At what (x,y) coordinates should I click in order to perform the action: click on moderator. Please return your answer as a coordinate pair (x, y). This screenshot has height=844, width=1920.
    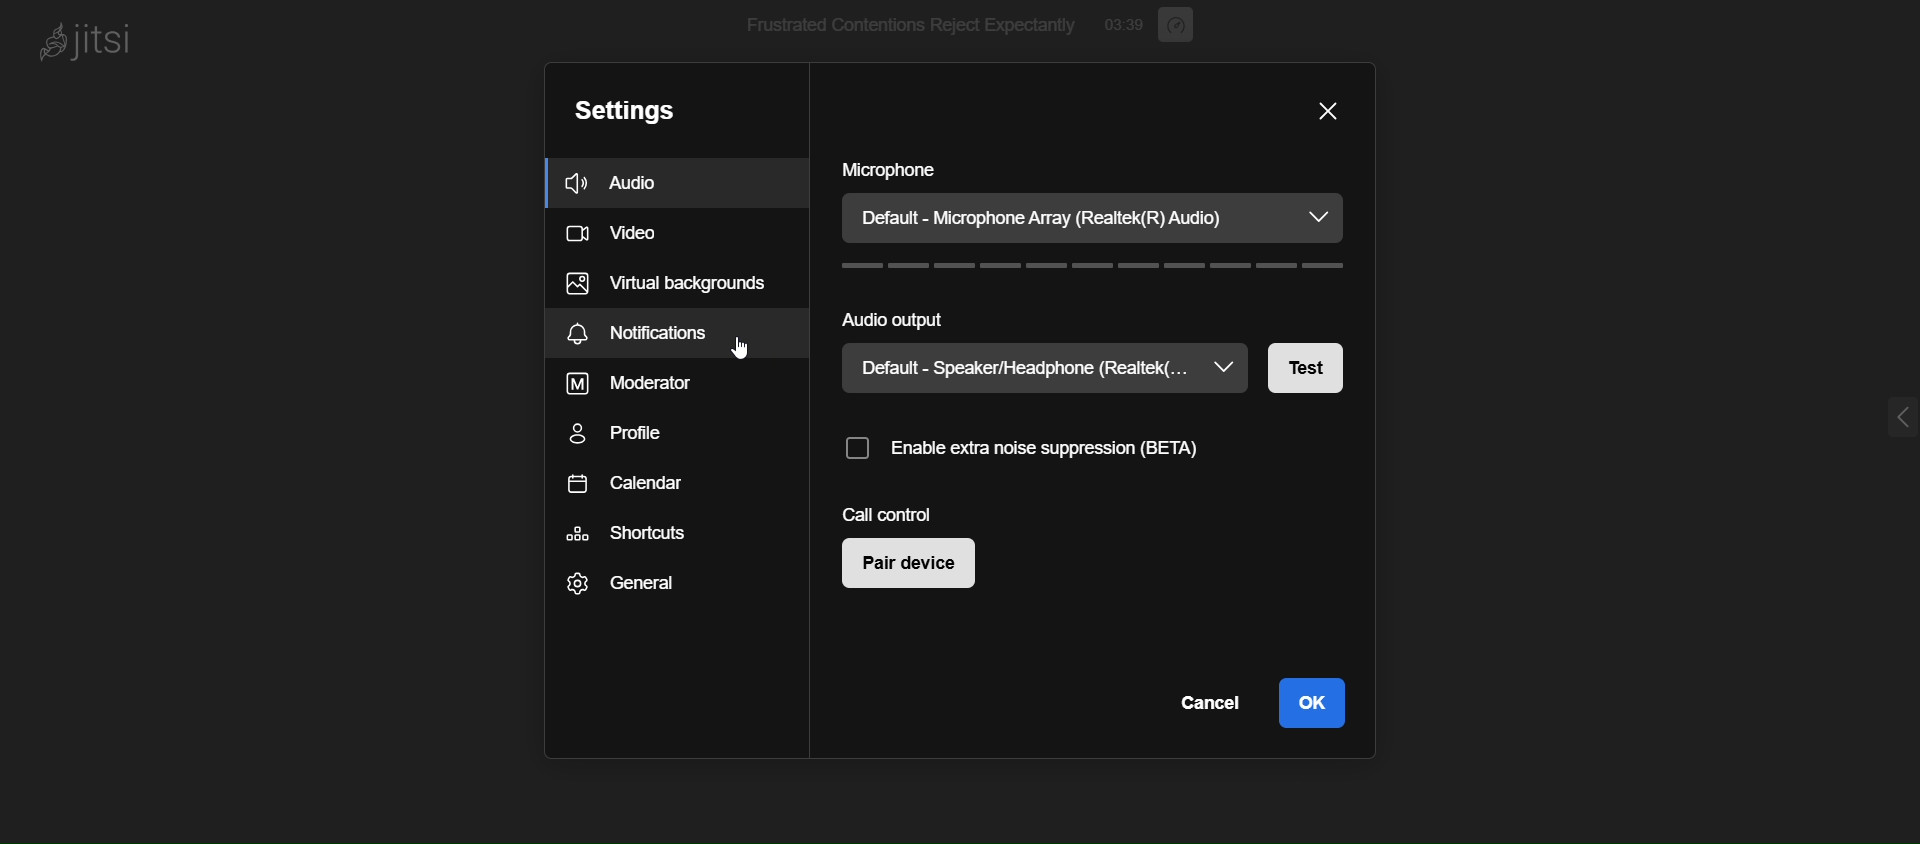
    Looking at the image, I should click on (660, 380).